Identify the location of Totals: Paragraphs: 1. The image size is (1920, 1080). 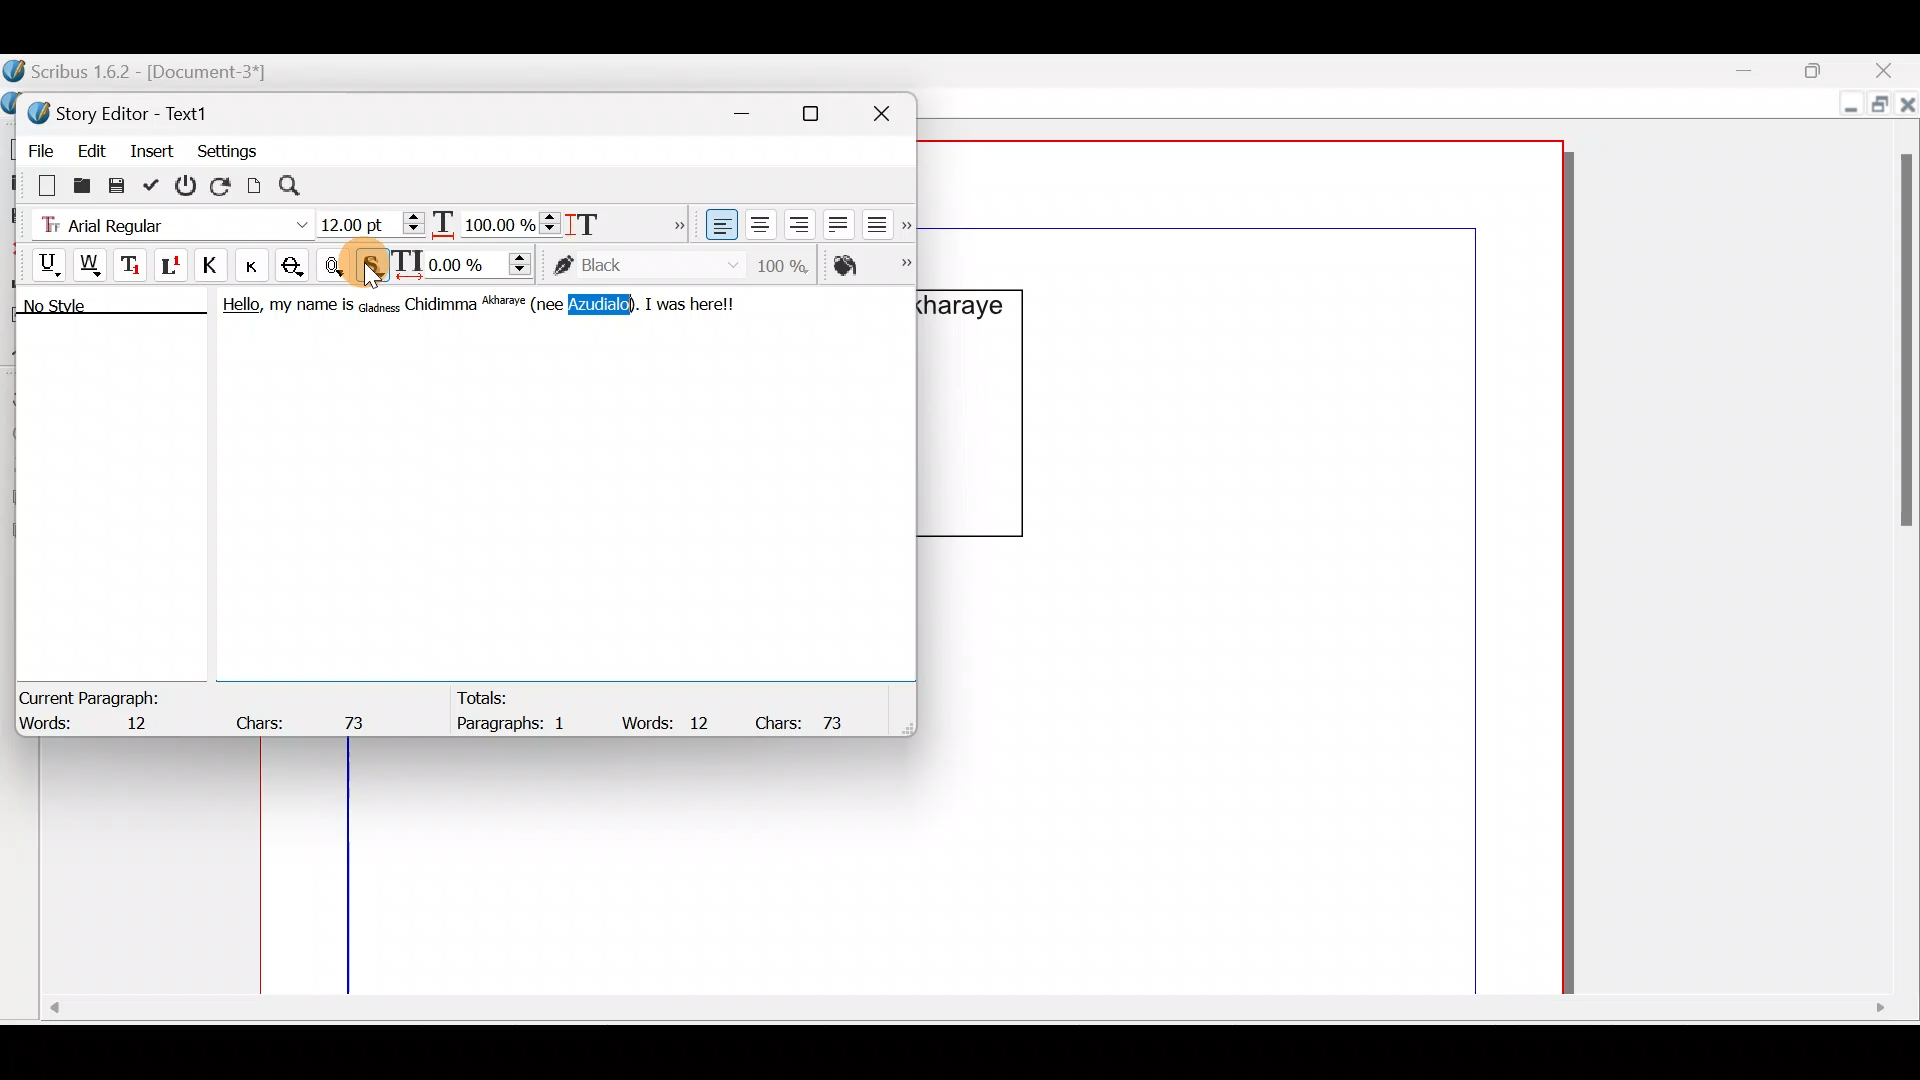
(521, 714).